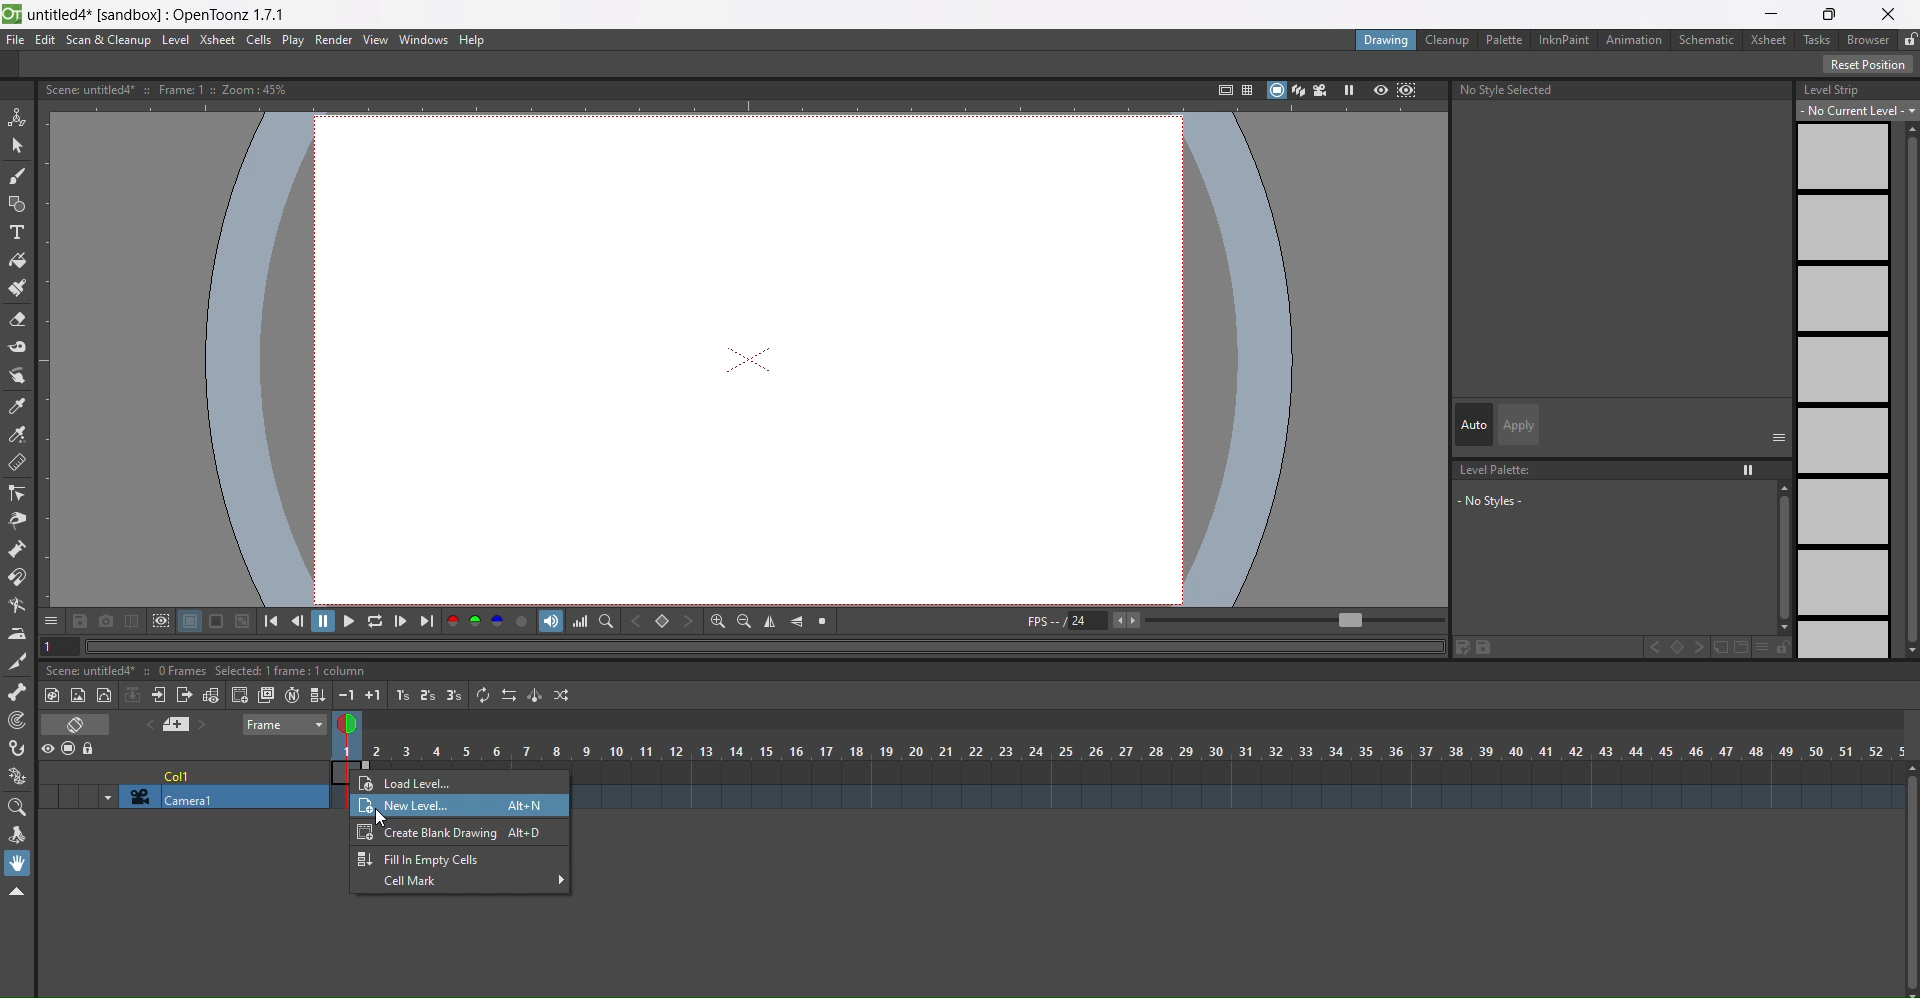 The image size is (1920, 998). I want to click on play, so click(294, 41).